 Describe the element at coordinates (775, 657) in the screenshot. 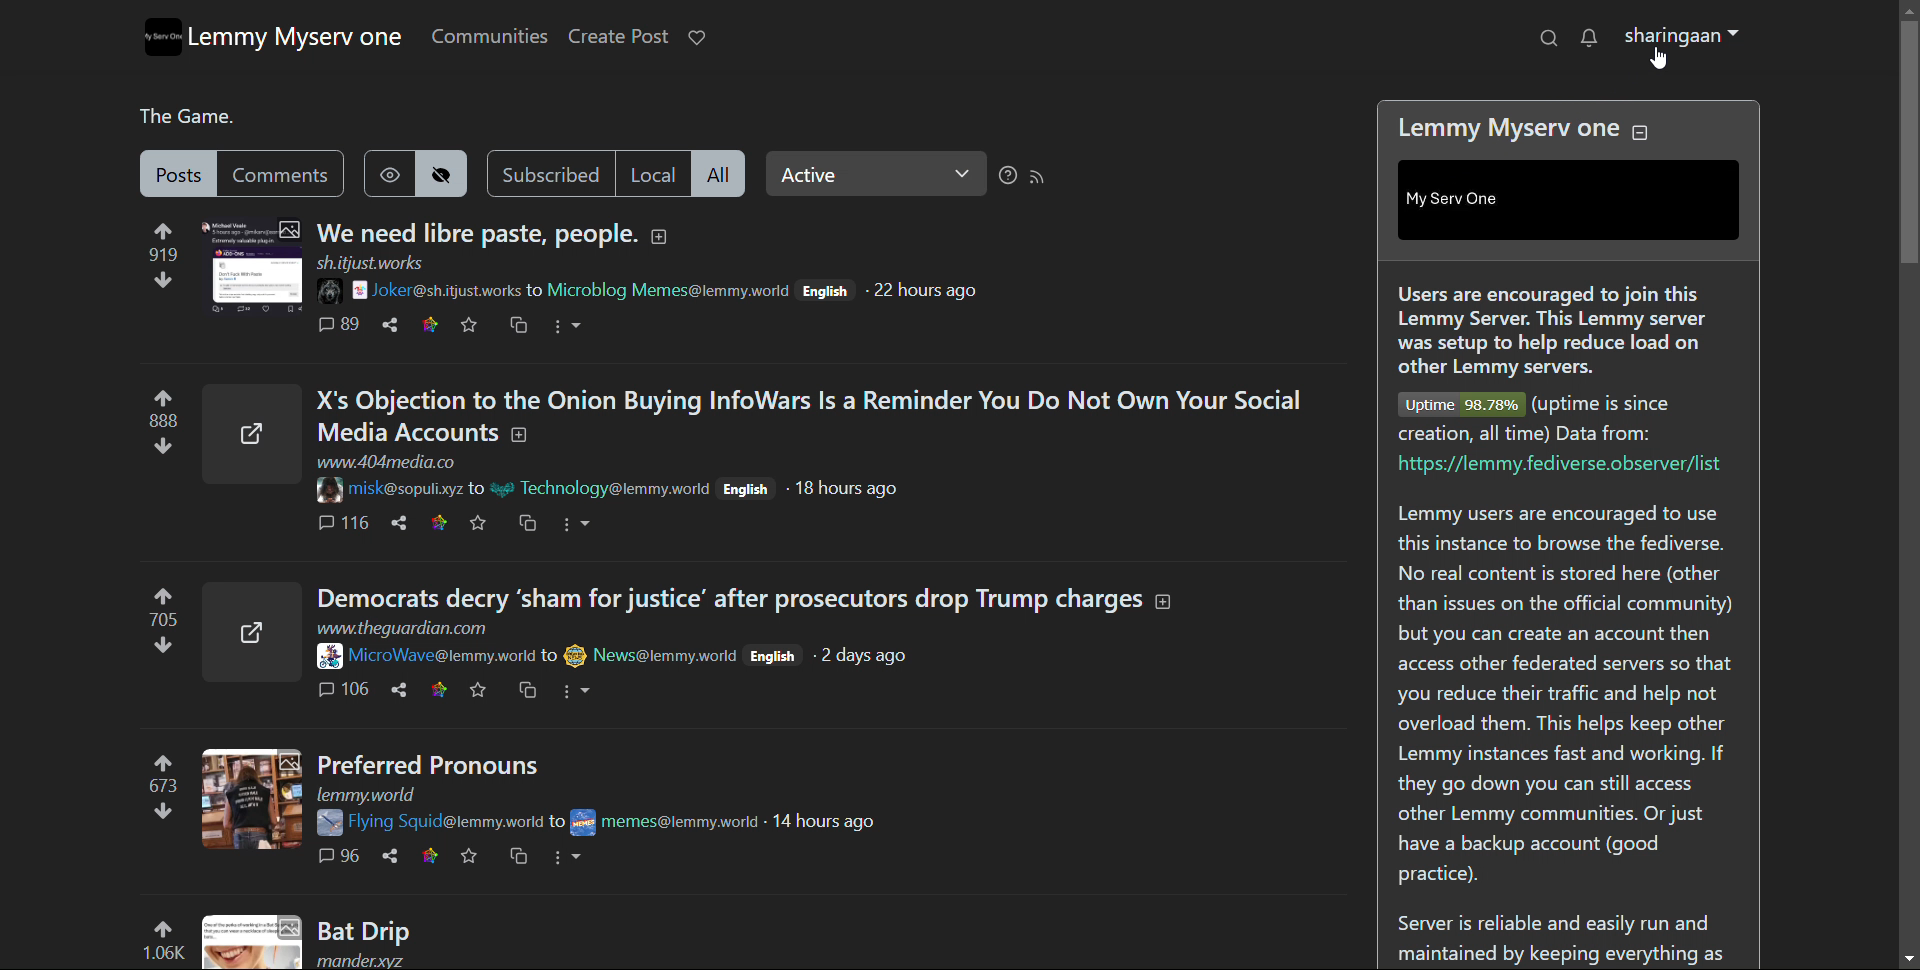

I see `English` at that location.